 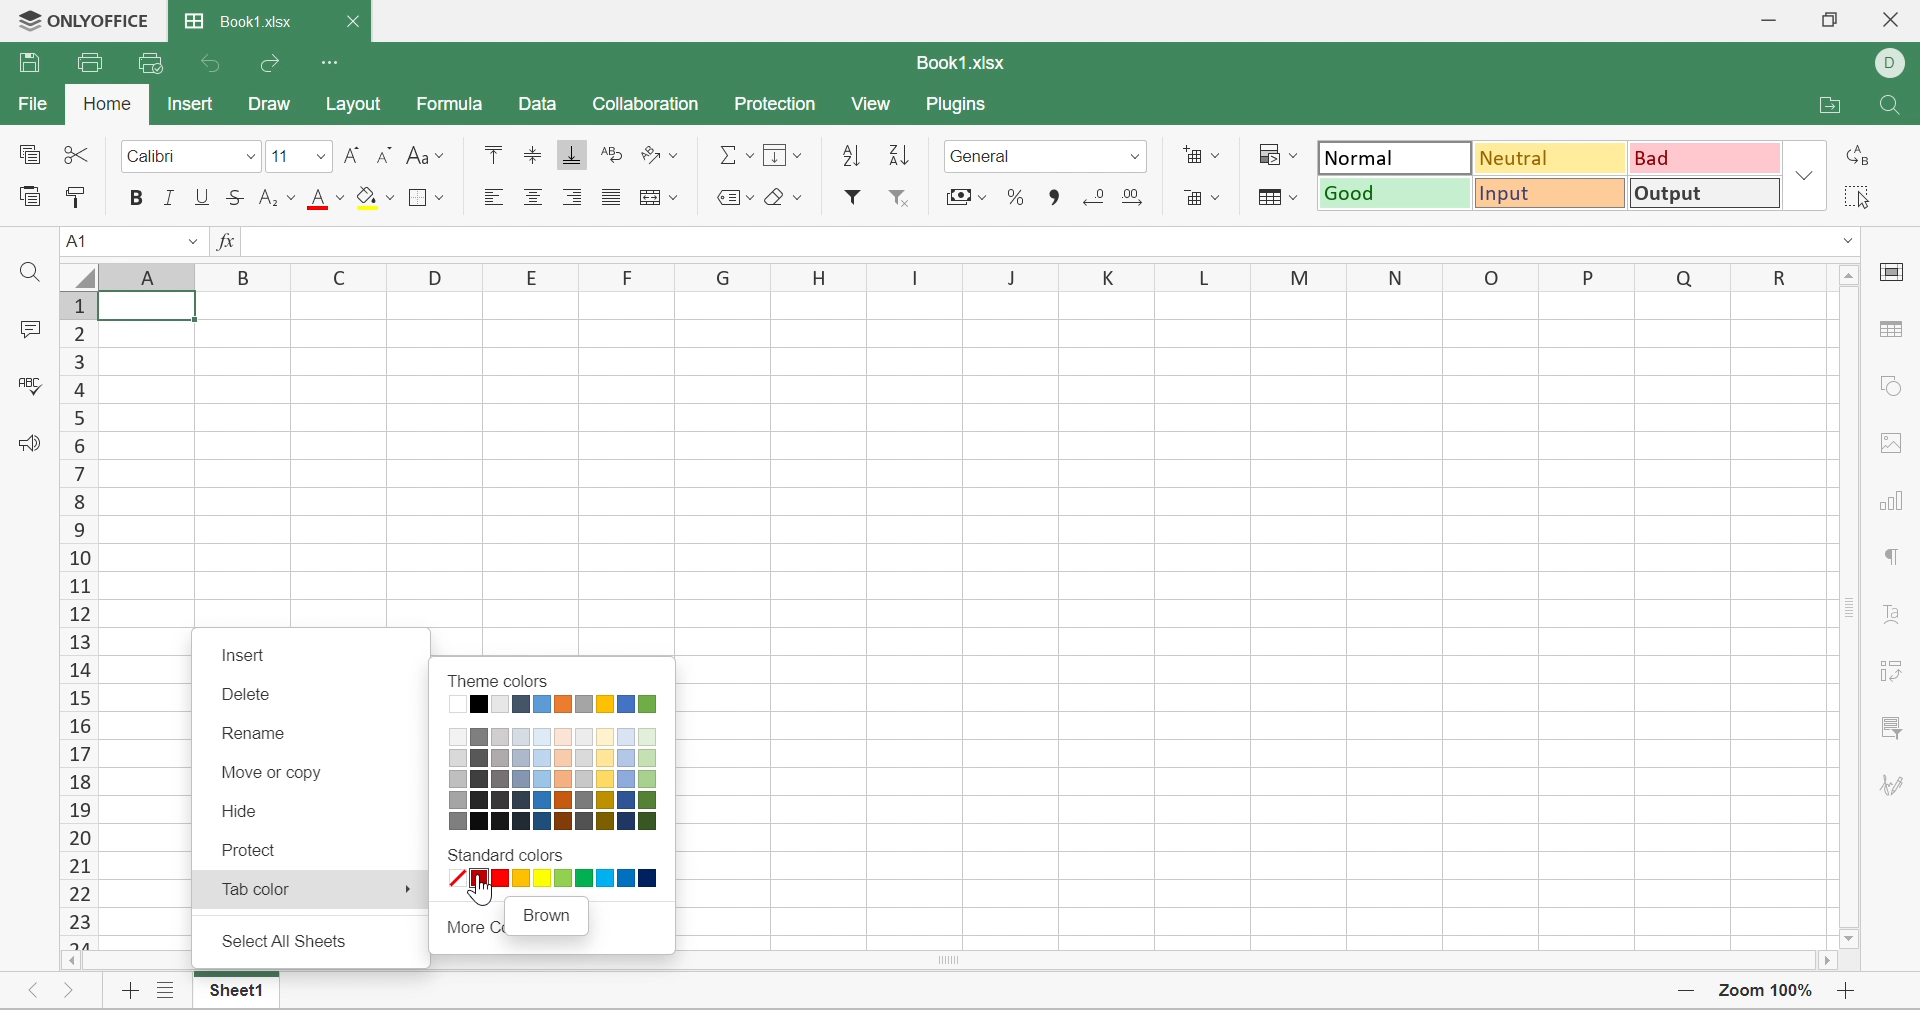 I want to click on , so click(x=779, y=154).